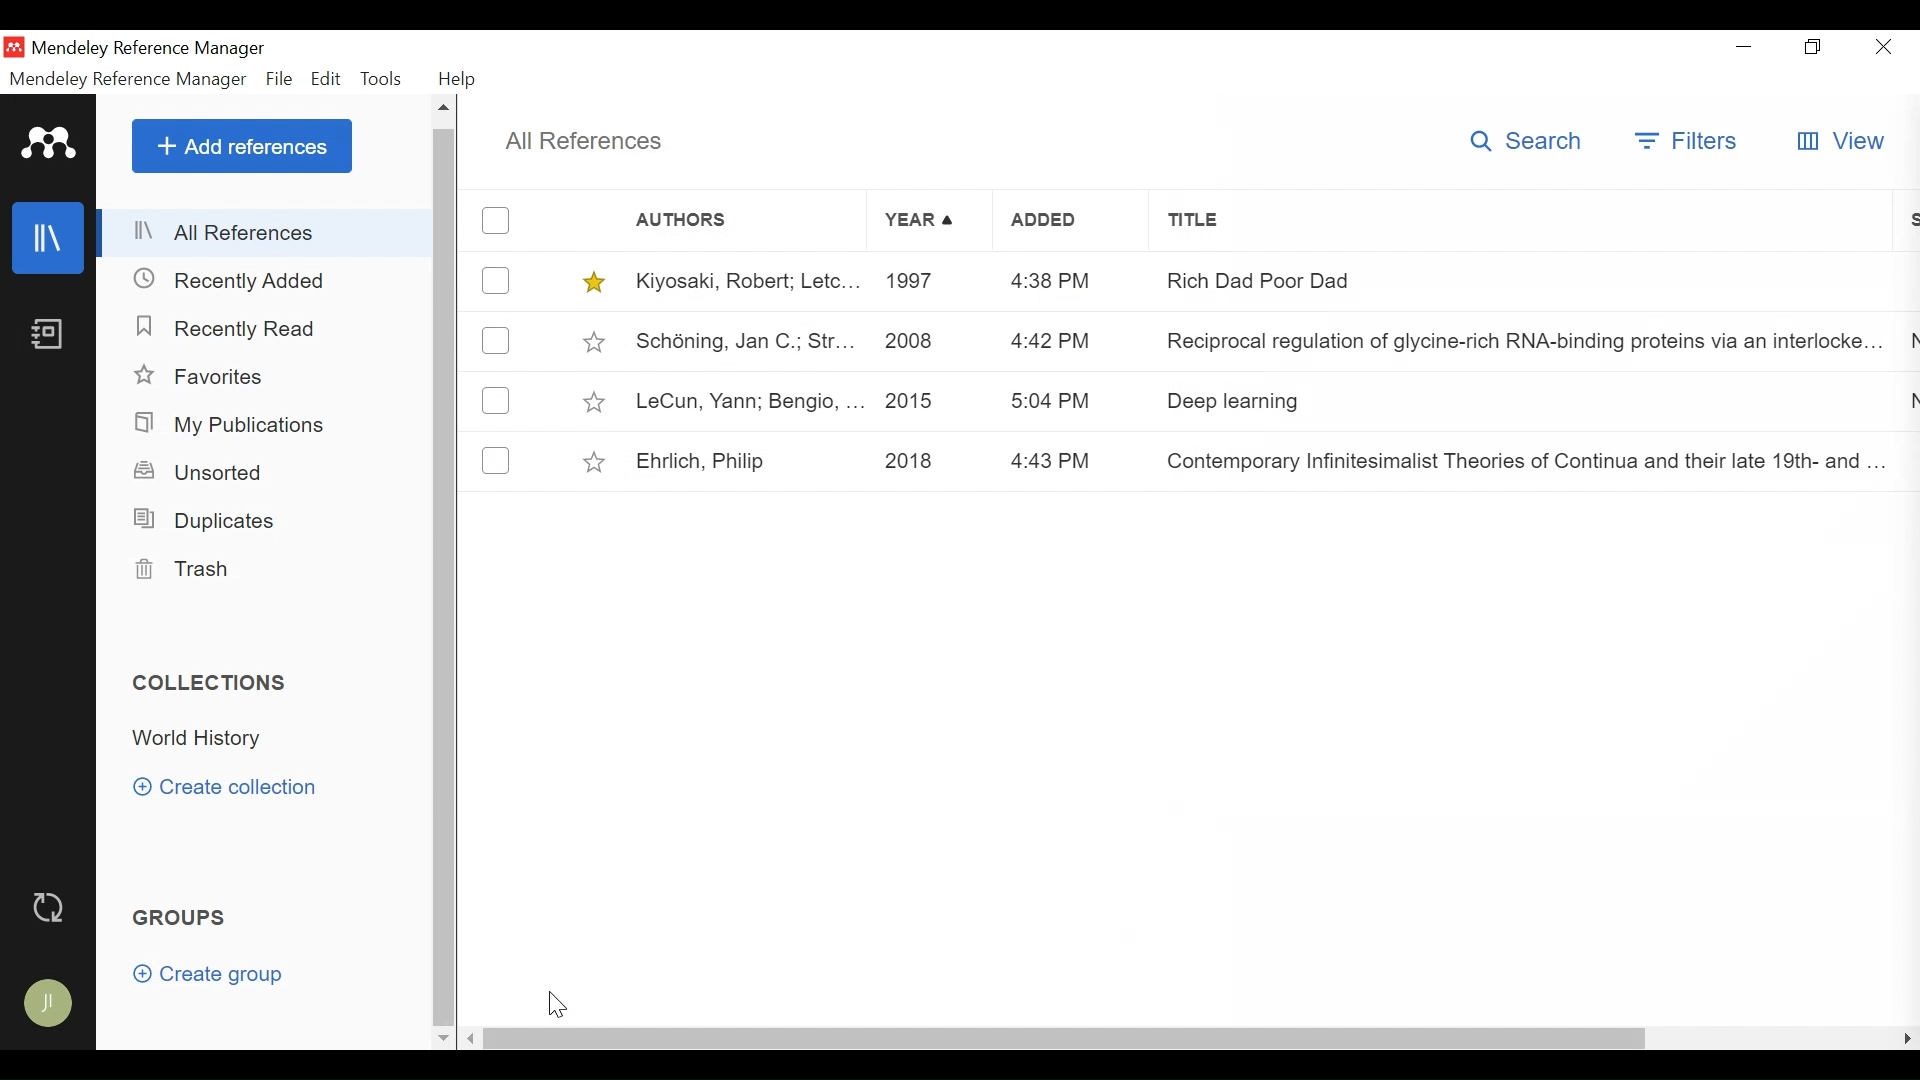  Describe the element at coordinates (443, 577) in the screenshot. I see `Vertical Scroll bar` at that location.